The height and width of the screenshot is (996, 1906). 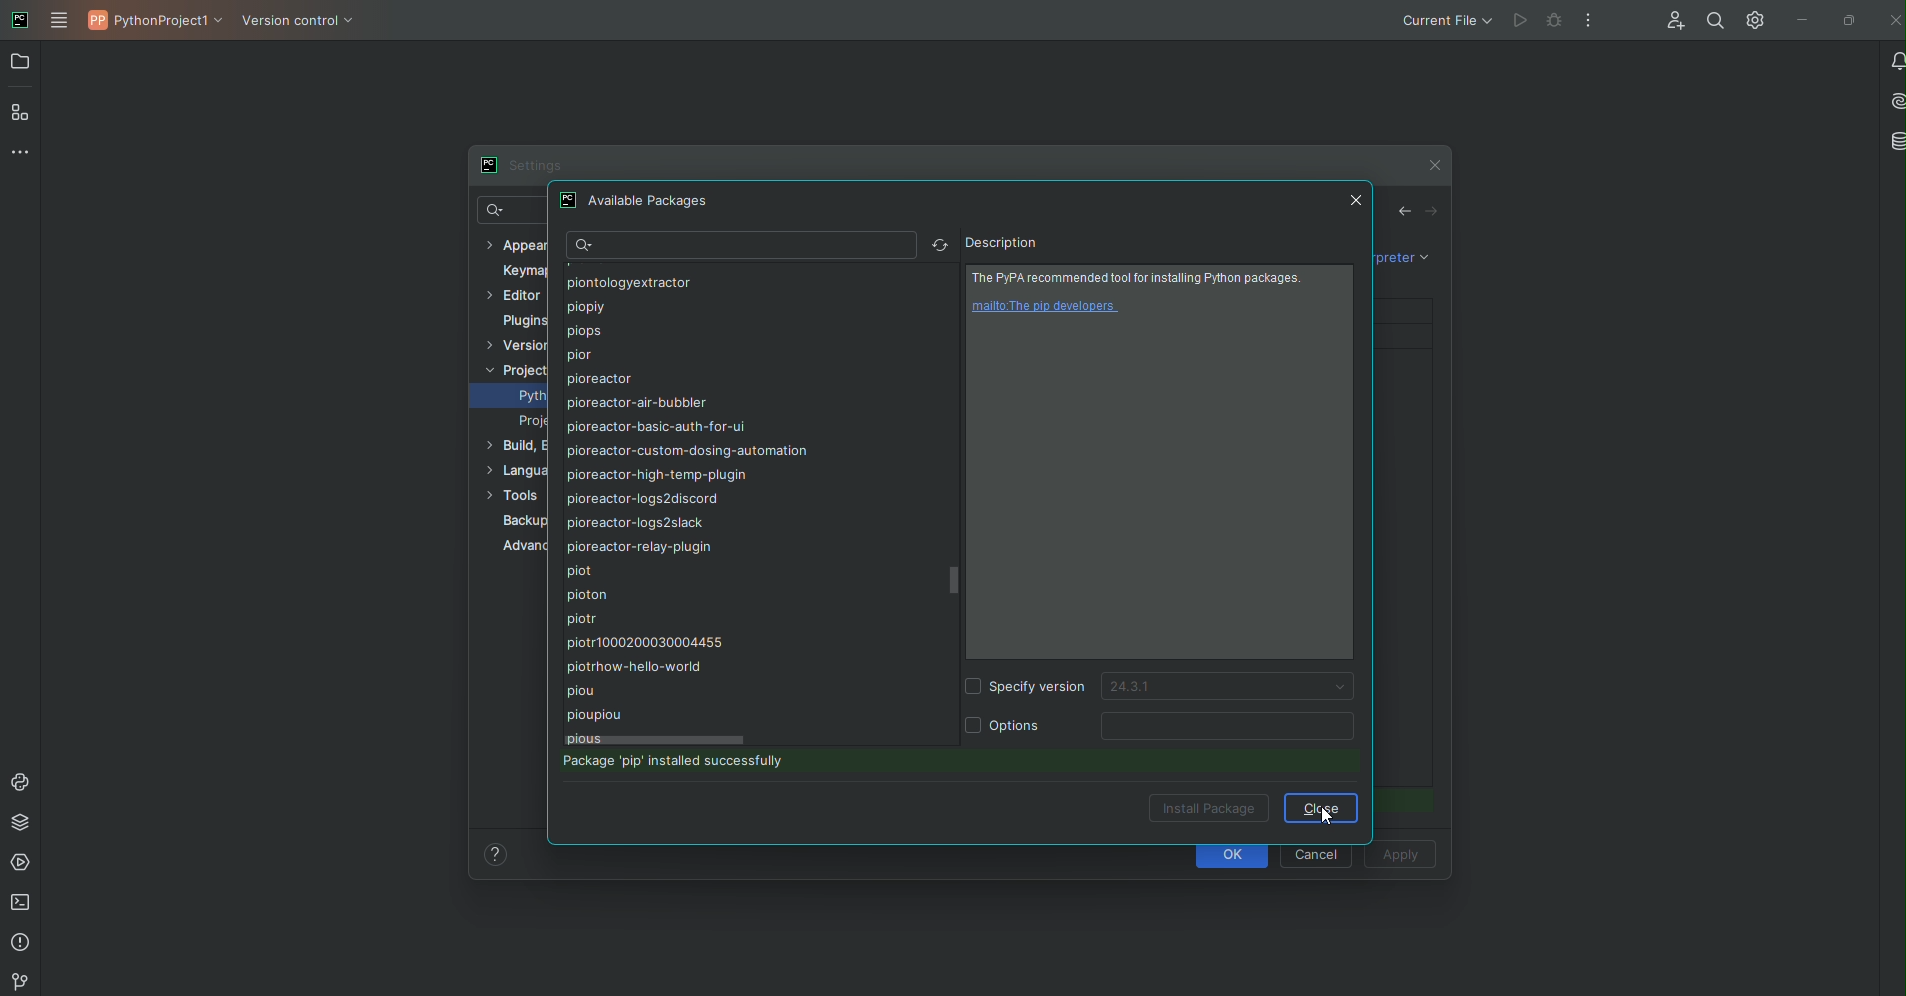 What do you see at coordinates (515, 496) in the screenshot?
I see `Tools` at bounding box center [515, 496].